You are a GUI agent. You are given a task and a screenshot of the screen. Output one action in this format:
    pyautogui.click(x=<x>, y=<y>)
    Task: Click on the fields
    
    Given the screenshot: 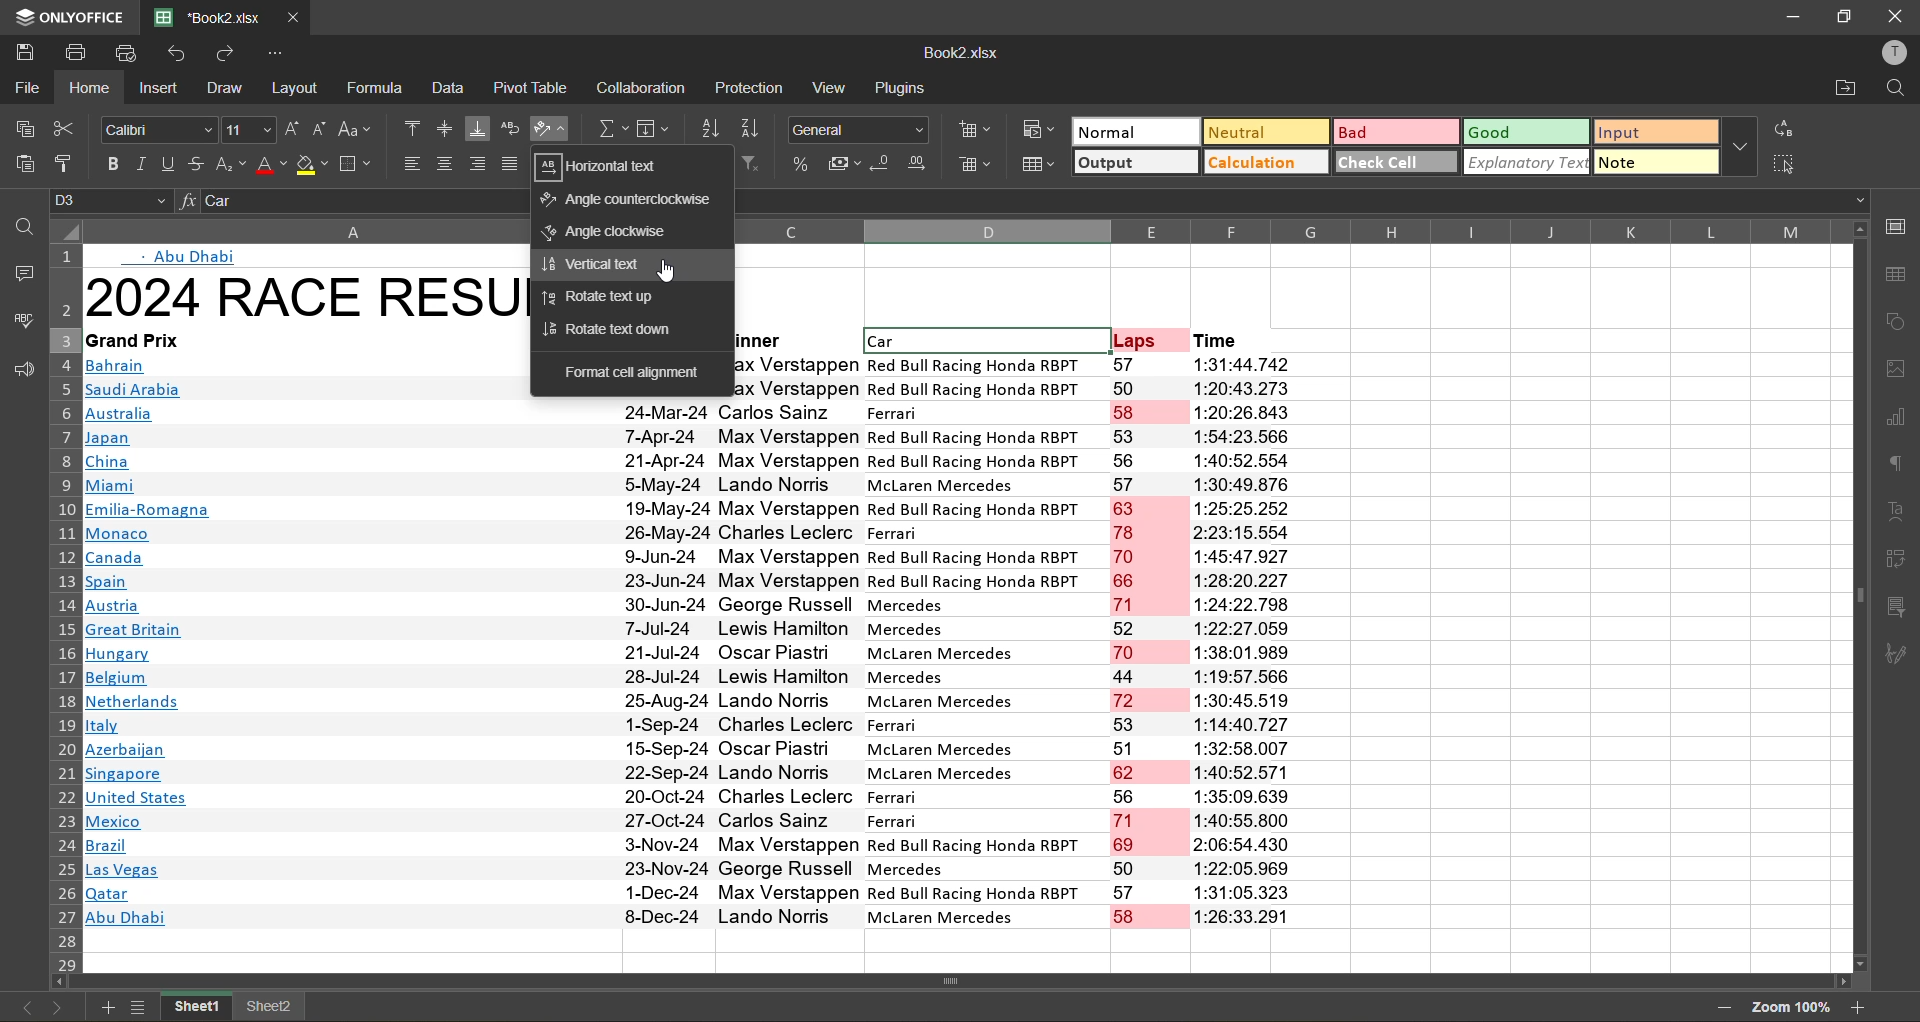 What is the action you would take?
    pyautogui.click(x=659, y=134)
    